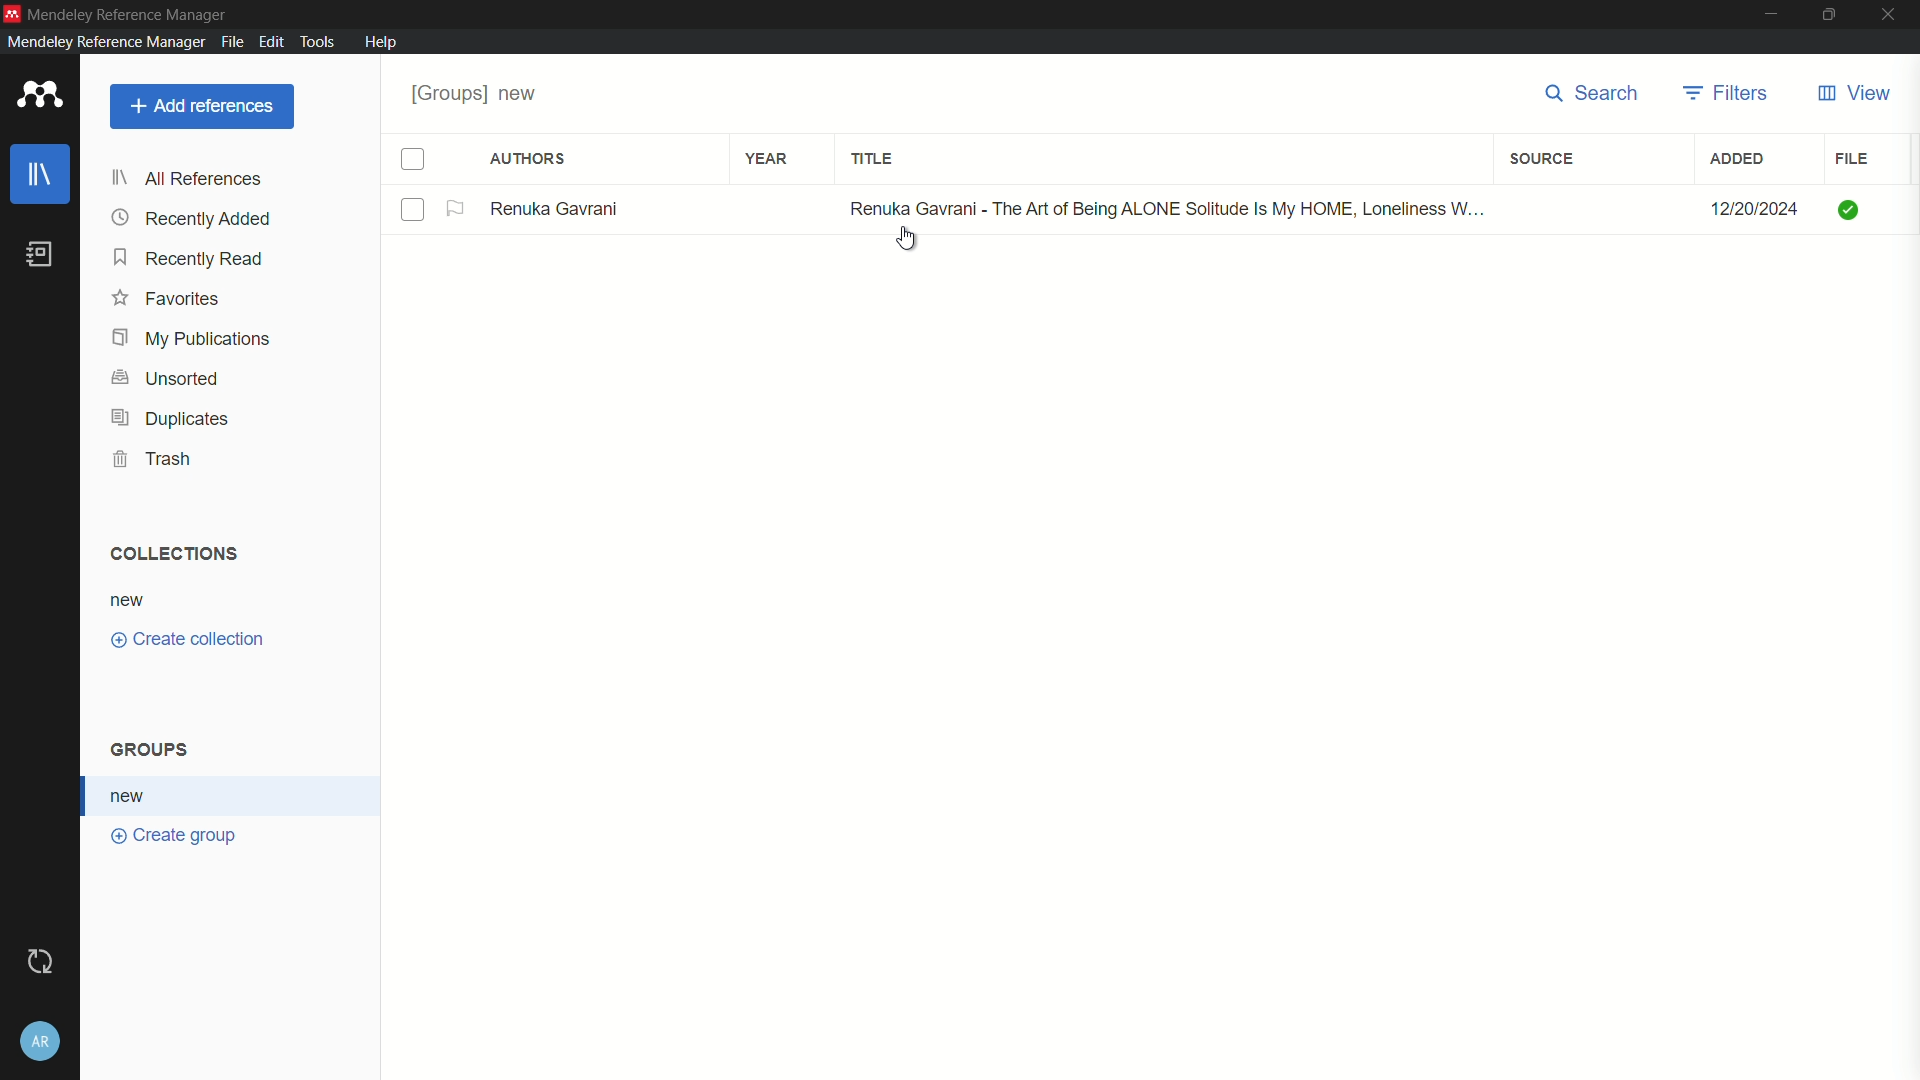 The height and width of the screenshot is (1080, 1920). I want to click on create group, so click(175, 838).